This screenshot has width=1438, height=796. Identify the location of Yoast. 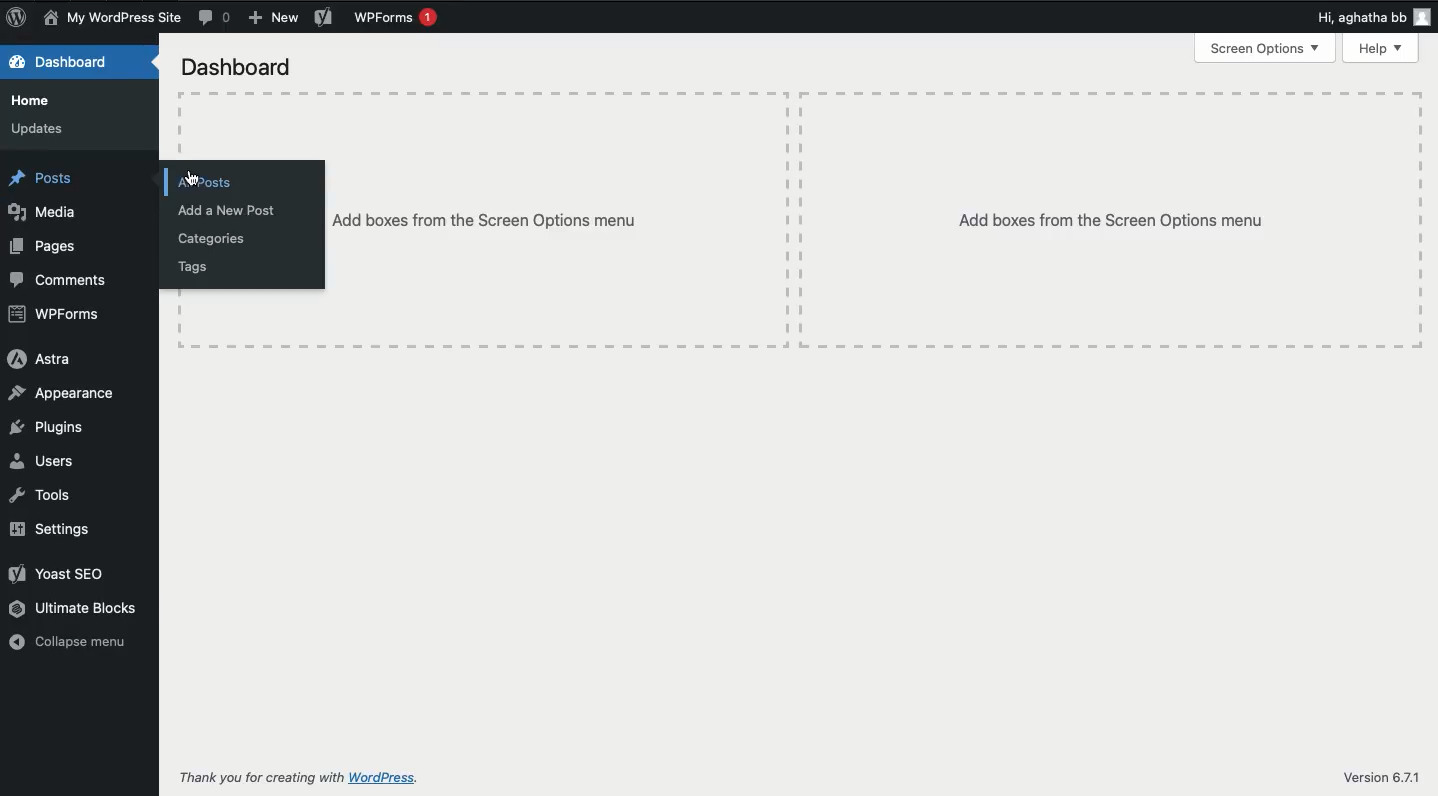
(323, 16).